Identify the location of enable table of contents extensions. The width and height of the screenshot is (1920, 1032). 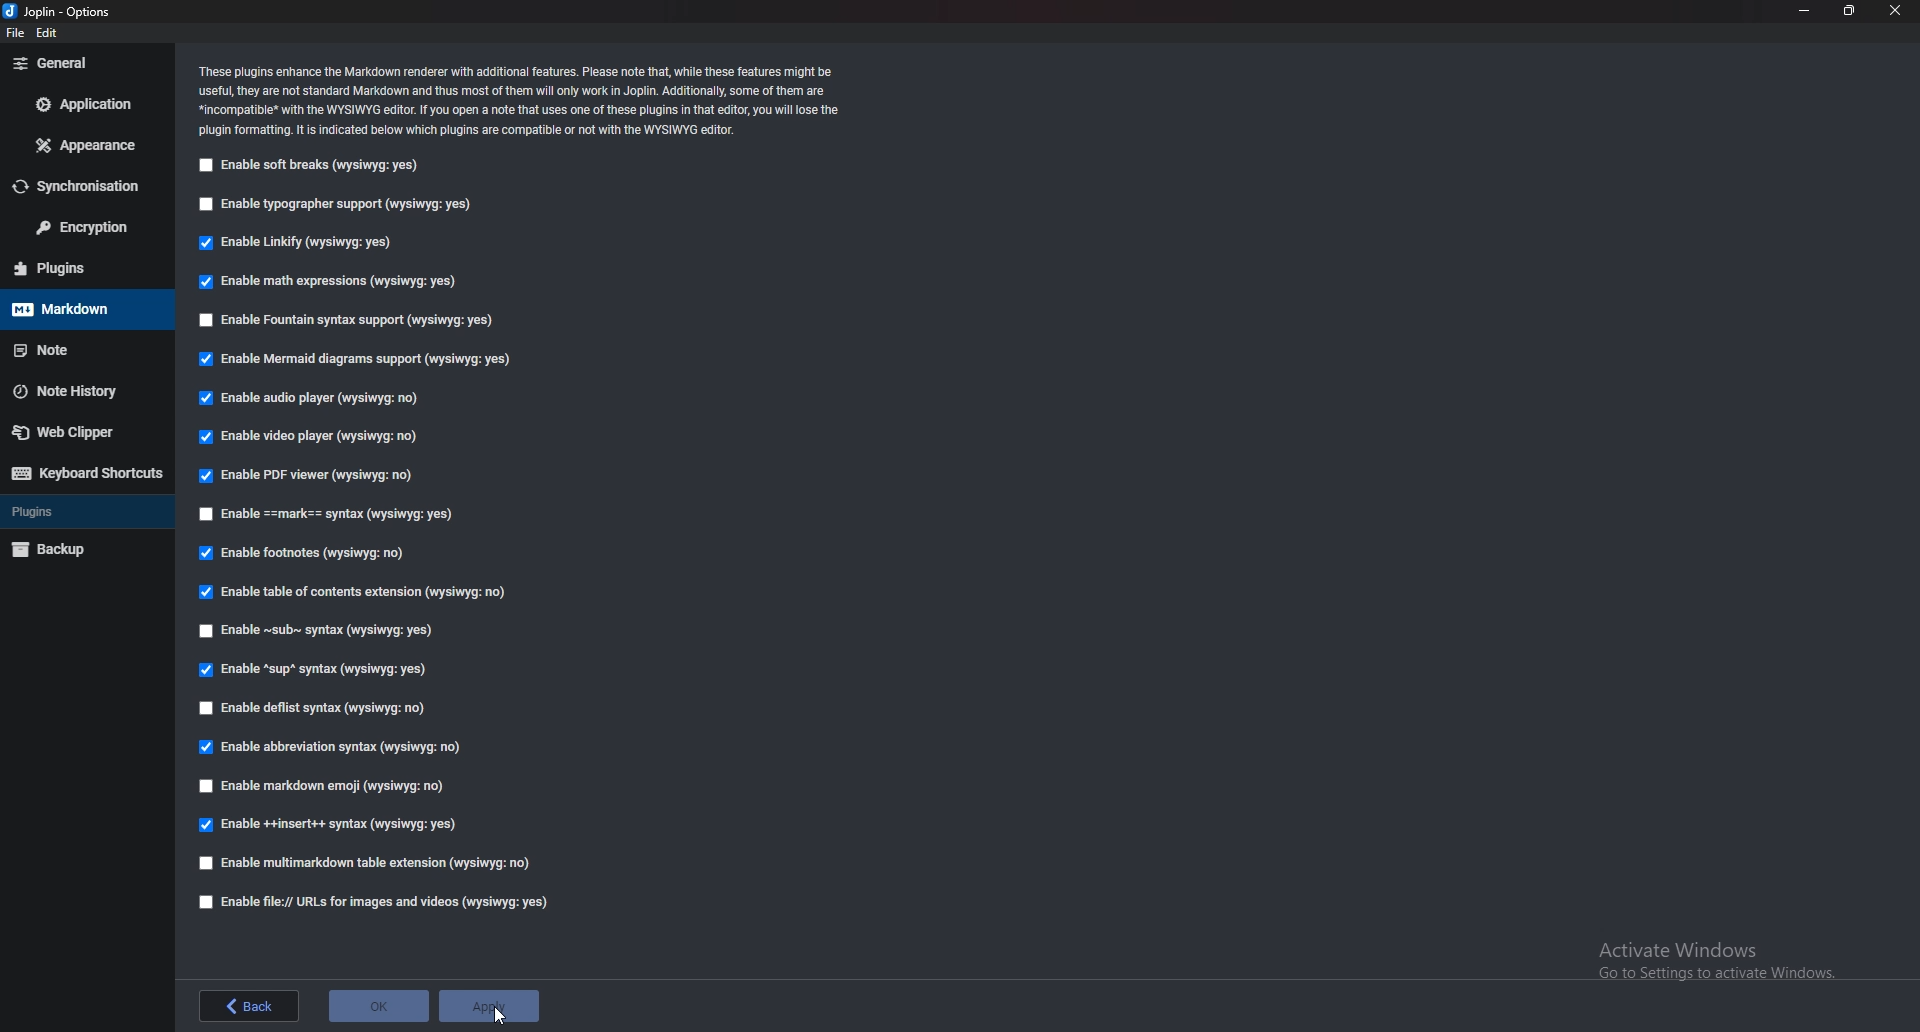
(352, 593).